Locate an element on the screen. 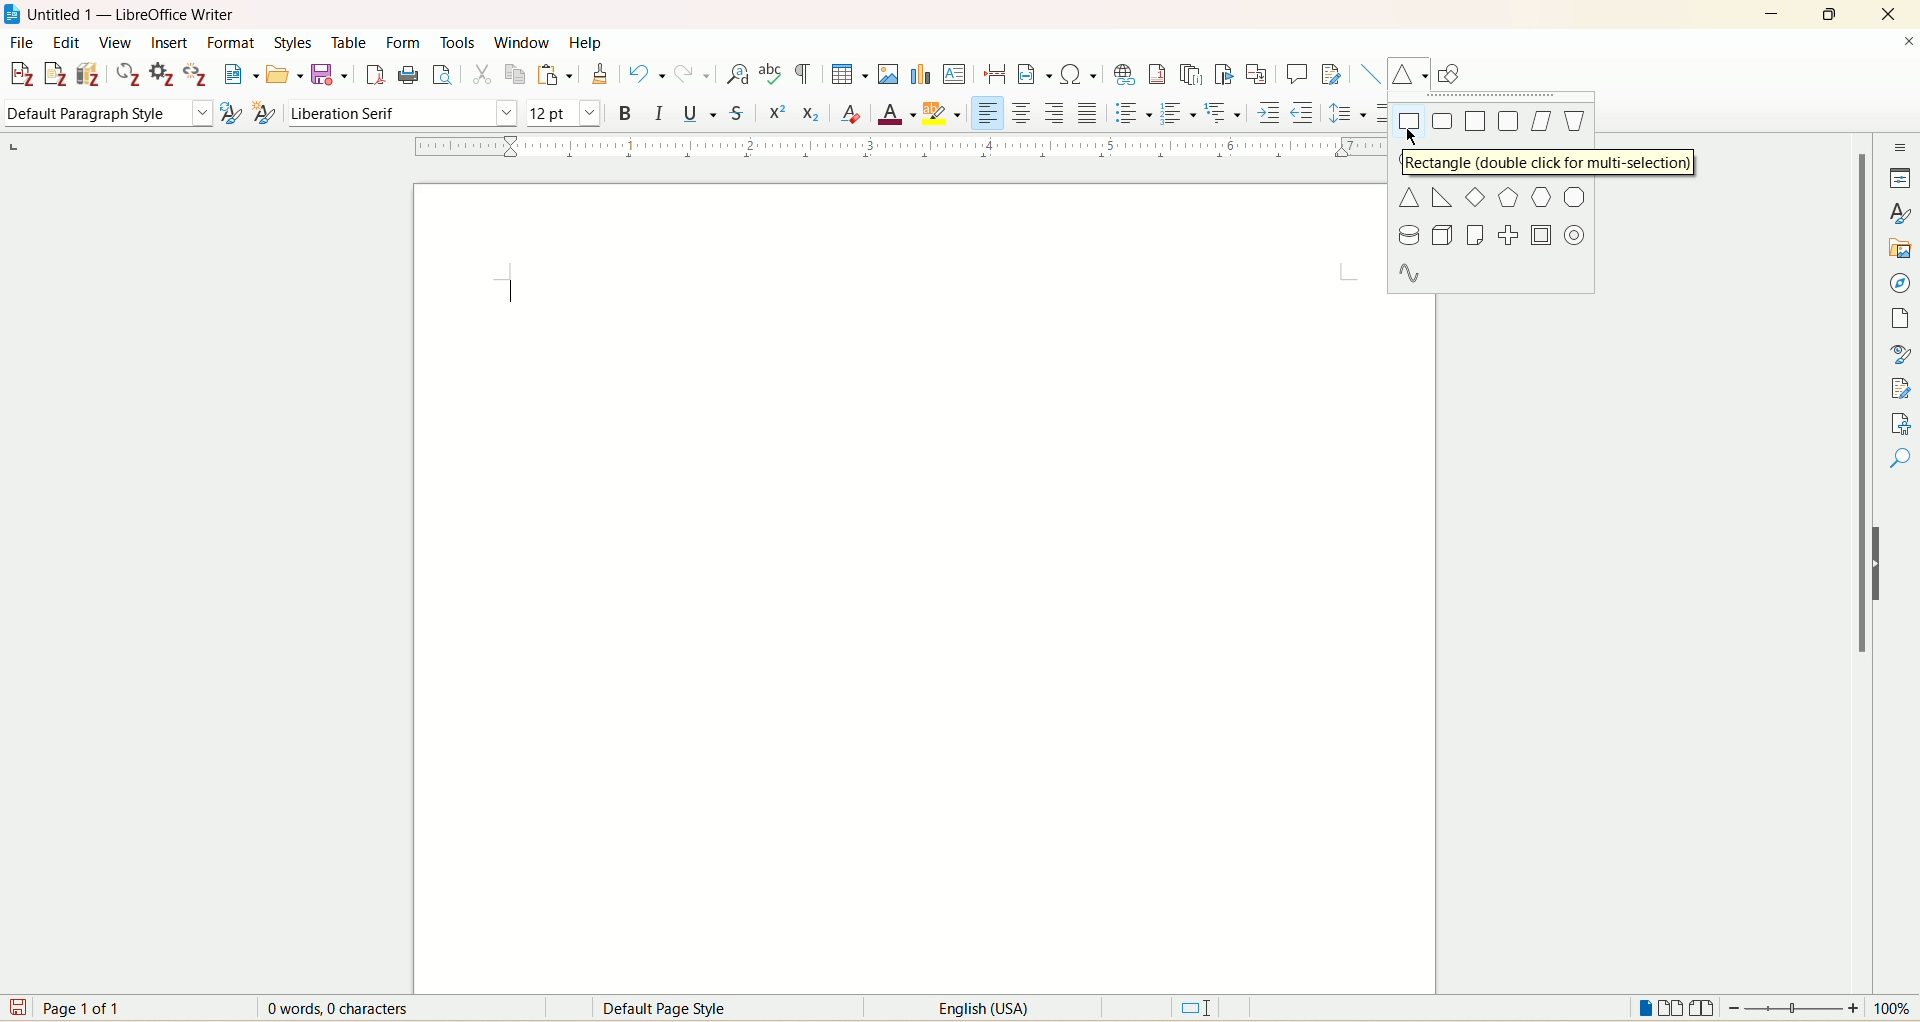  toggle ordered list is located at coordinates (1177, 111).